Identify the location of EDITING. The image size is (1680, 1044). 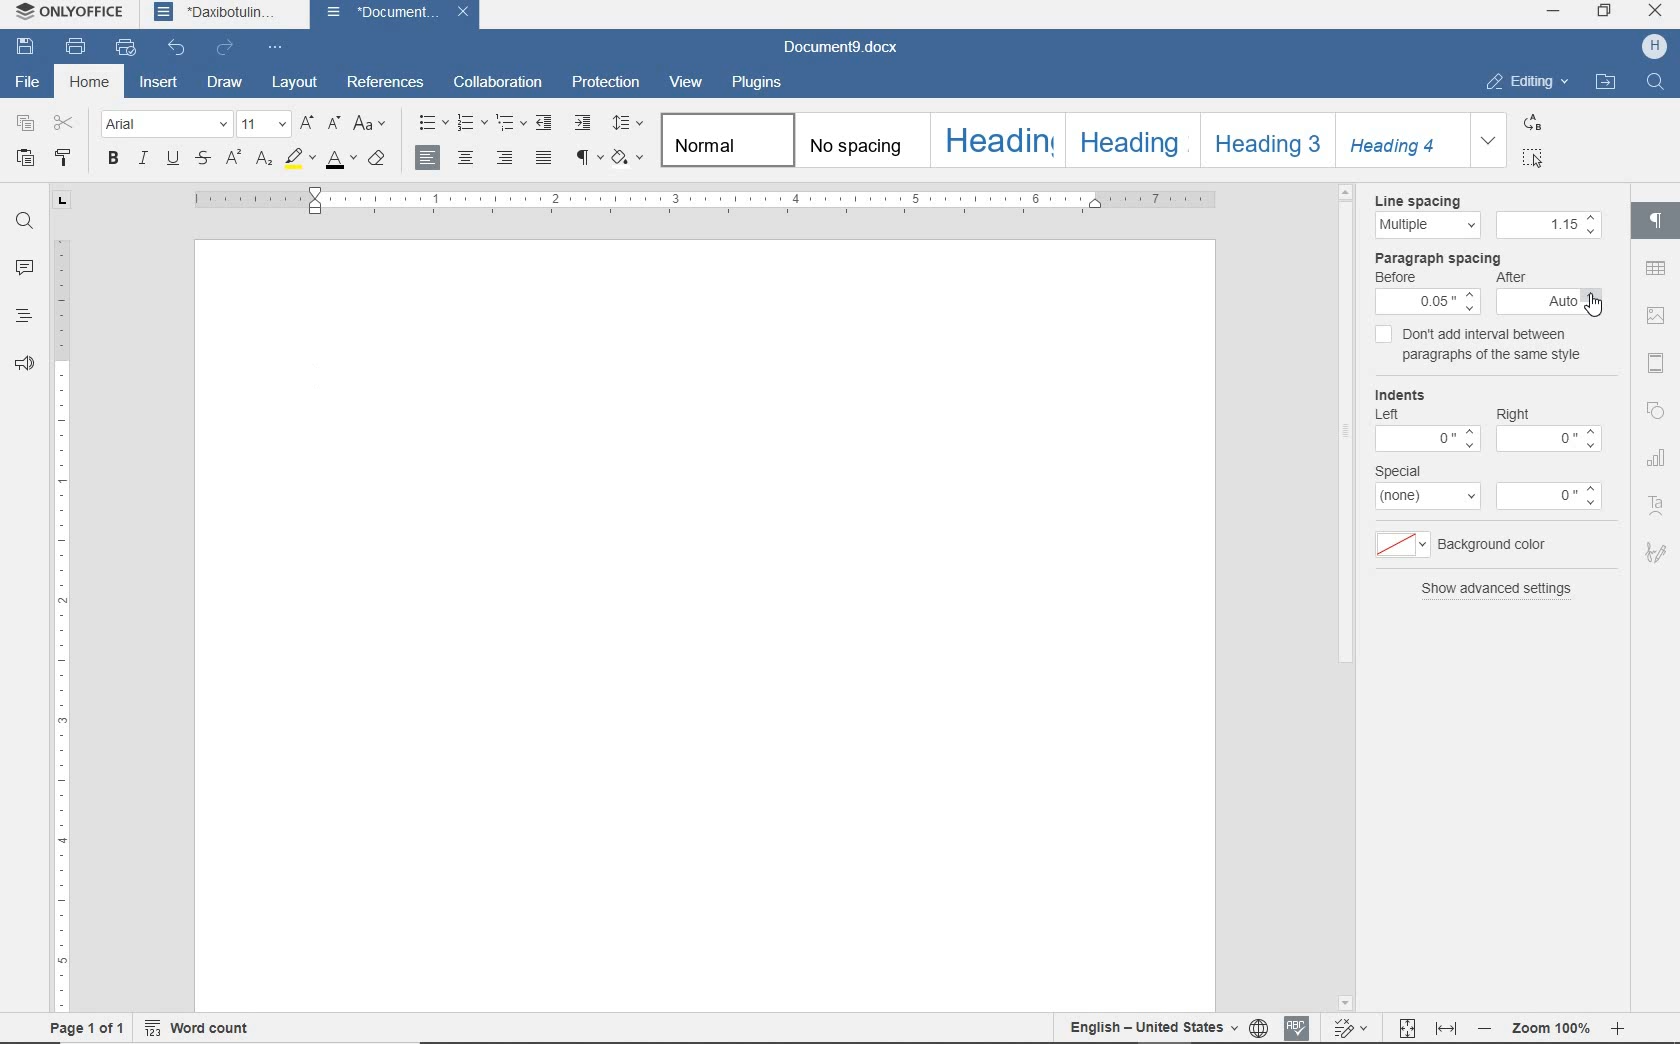
(1526, 80).